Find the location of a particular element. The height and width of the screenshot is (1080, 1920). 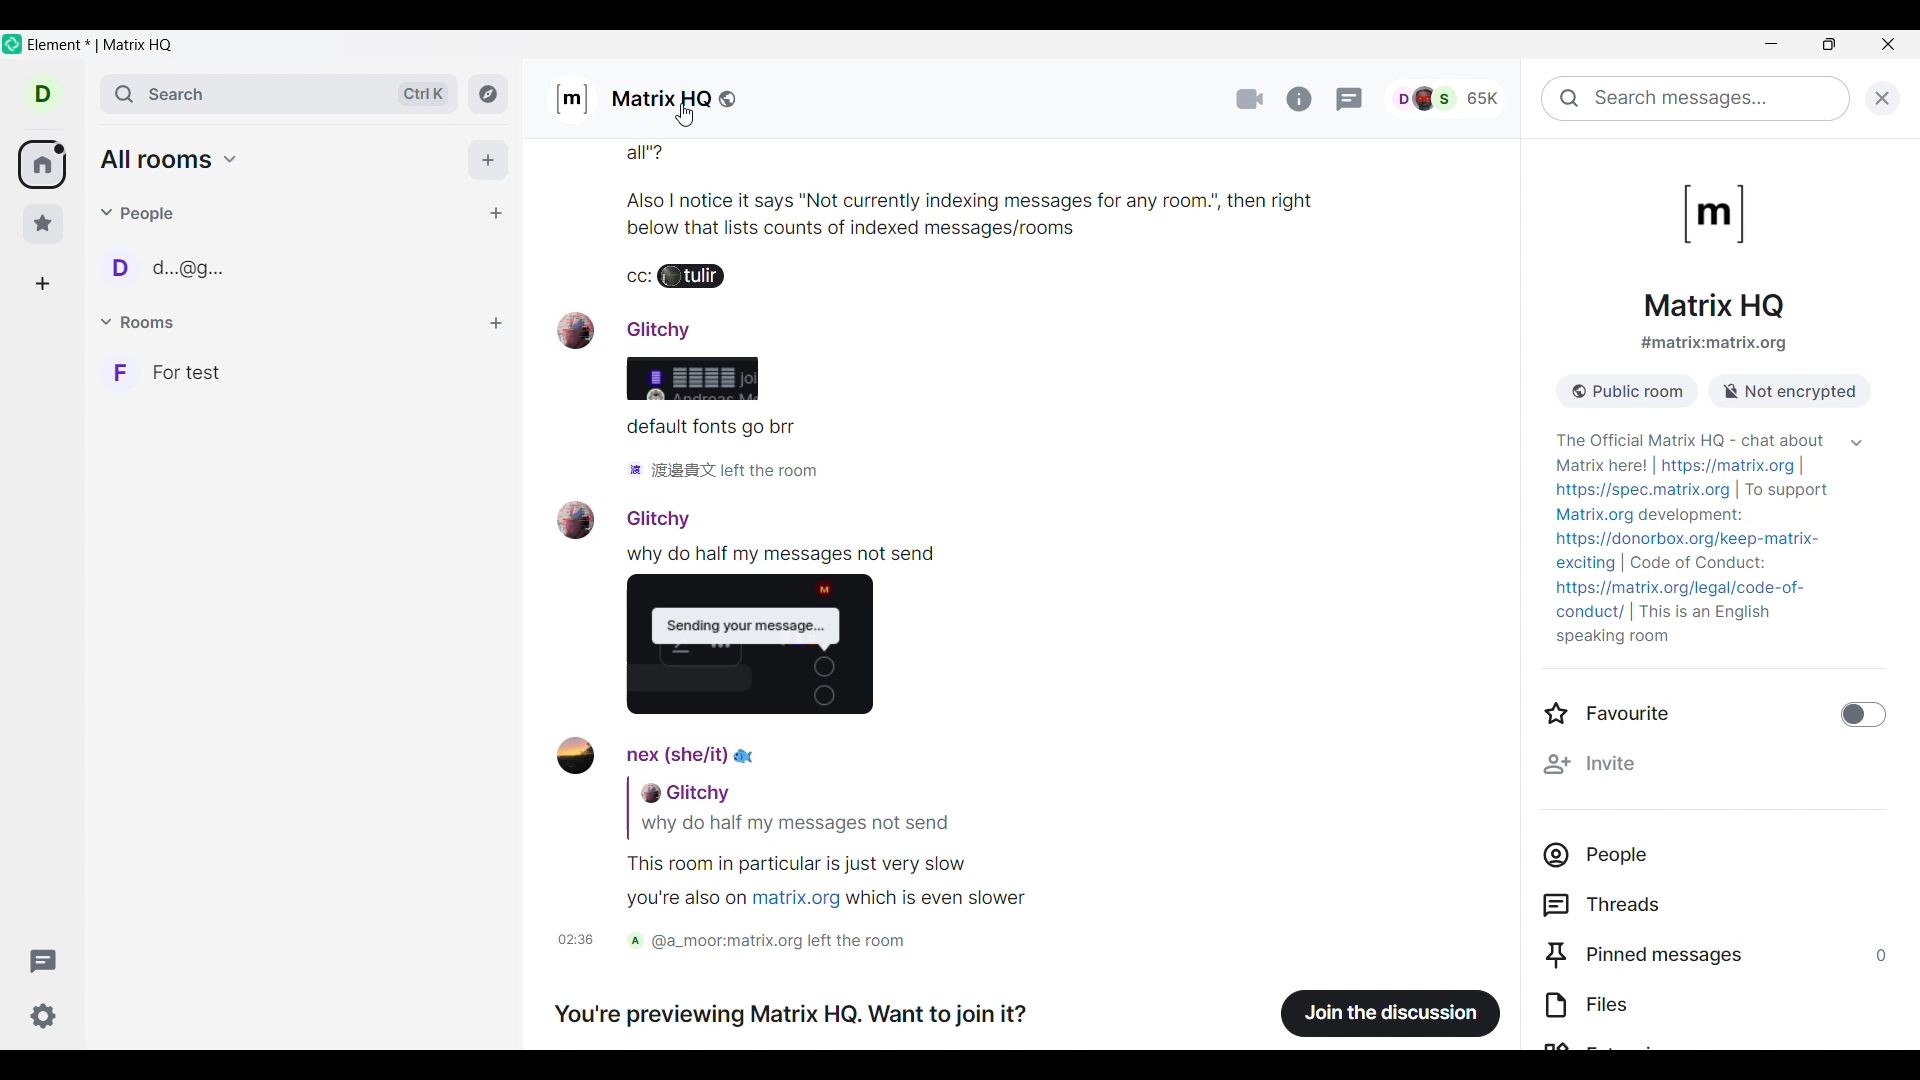

Threads is located at coordinates (43, 961).